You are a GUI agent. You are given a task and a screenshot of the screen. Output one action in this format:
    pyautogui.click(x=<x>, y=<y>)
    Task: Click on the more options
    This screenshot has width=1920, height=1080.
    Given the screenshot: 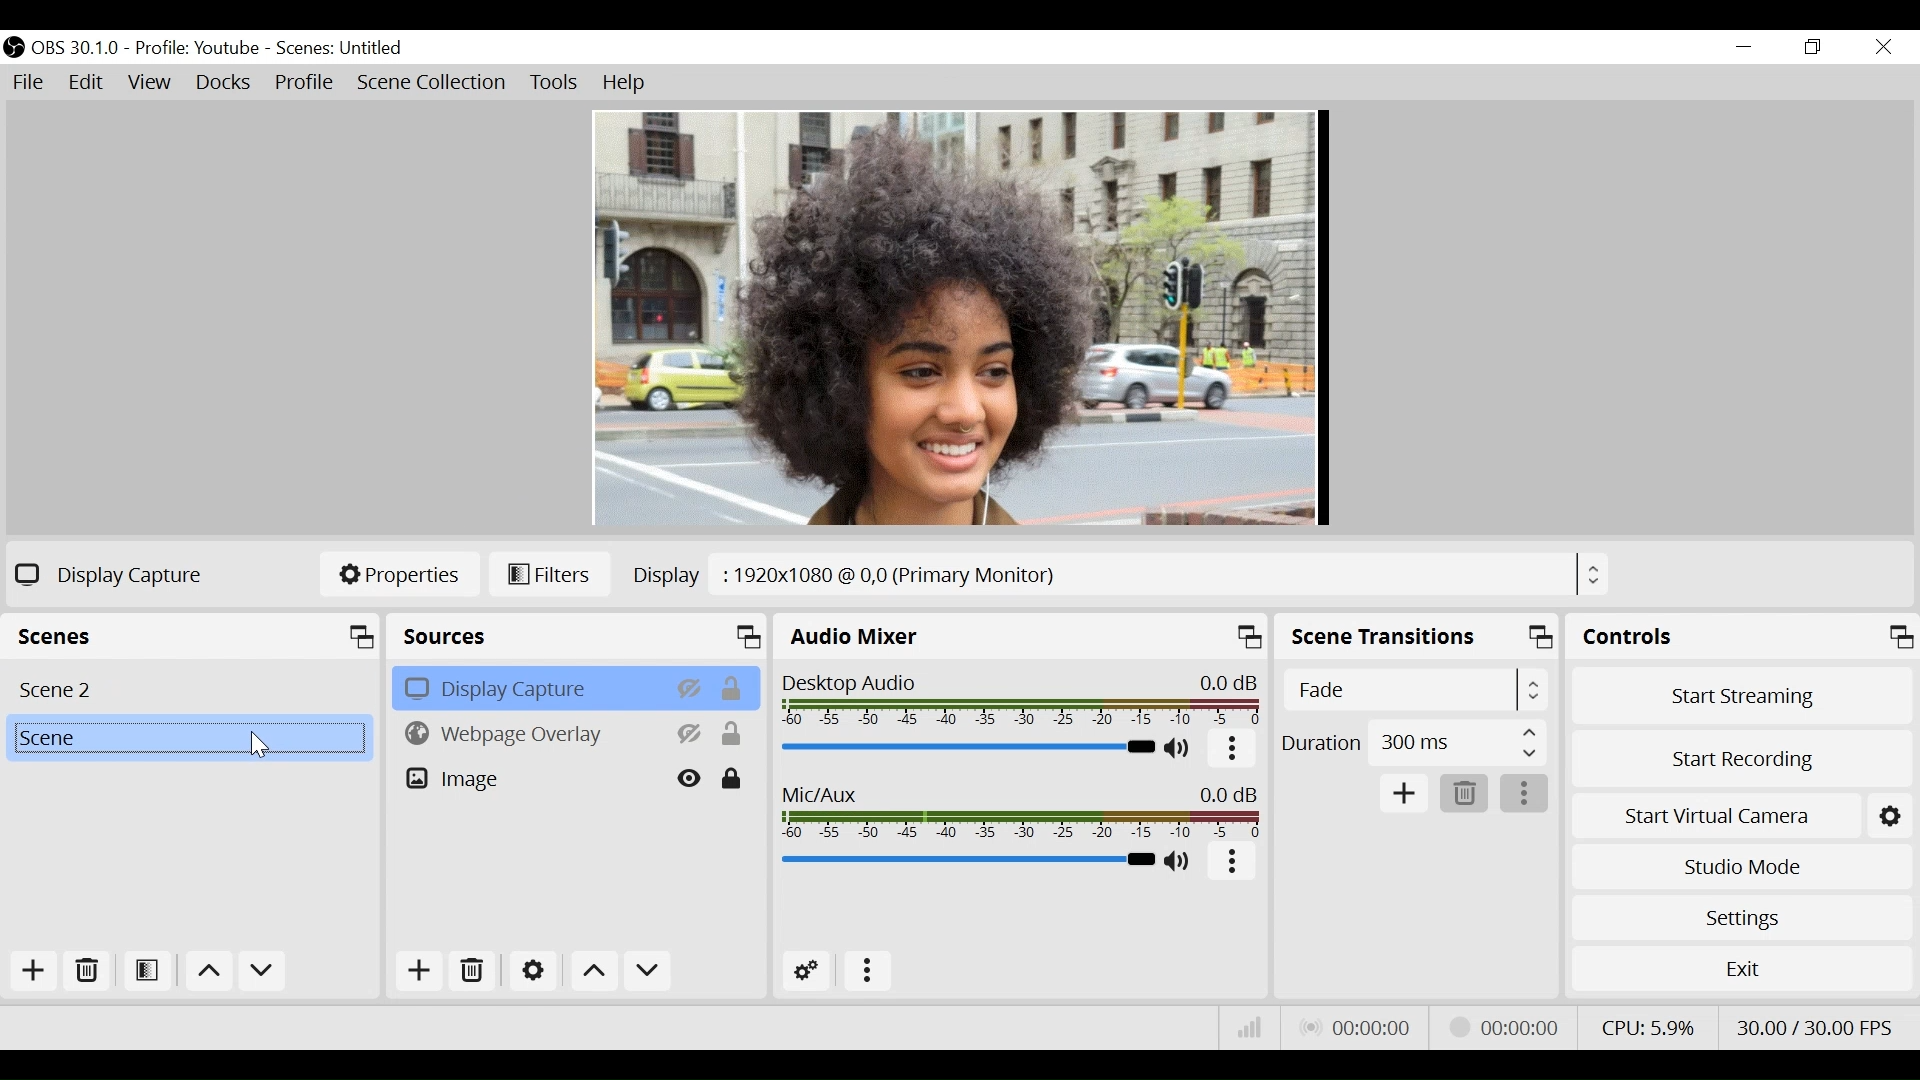 What is the action you would take?
    pyautogui.click(x=863, y=969)
    